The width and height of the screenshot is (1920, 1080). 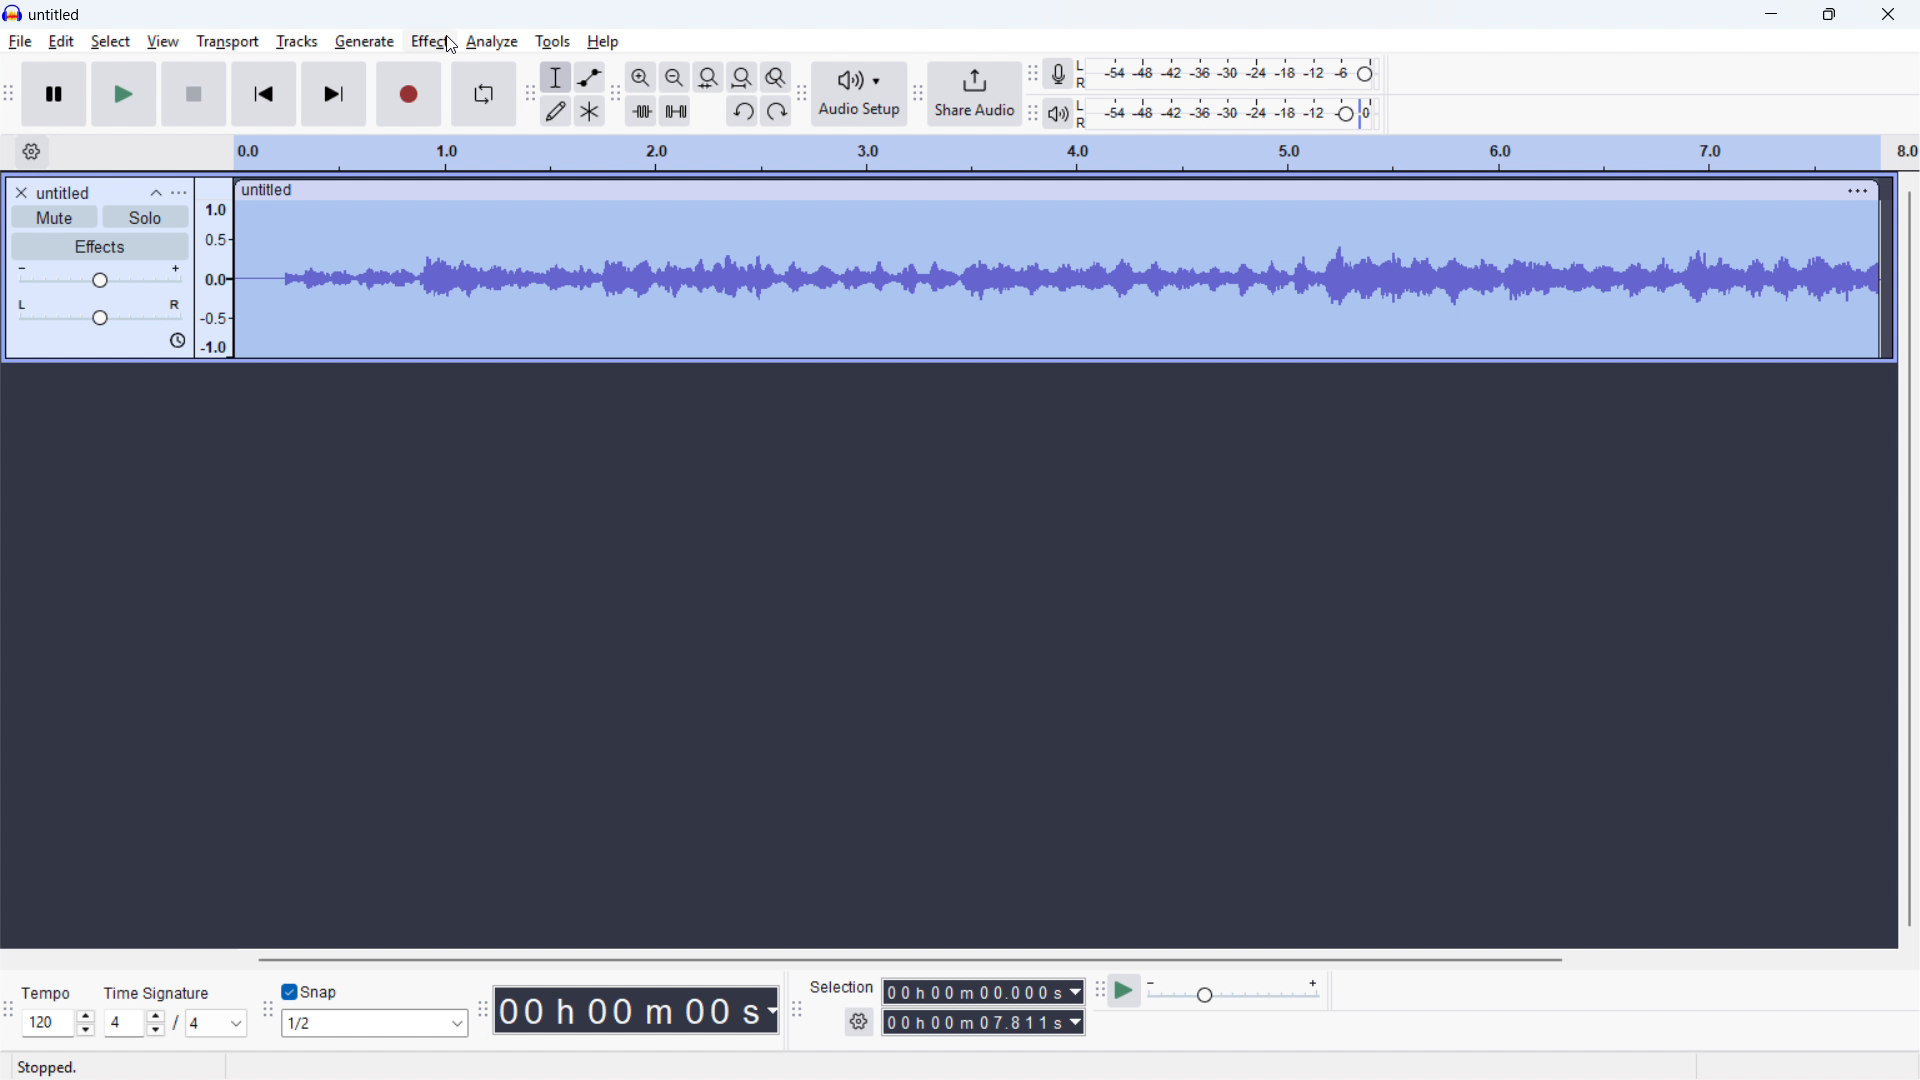 What do you see at coordinates (195, 94) in the screenshot?
I see `stop` at bounding box center [195, 94].